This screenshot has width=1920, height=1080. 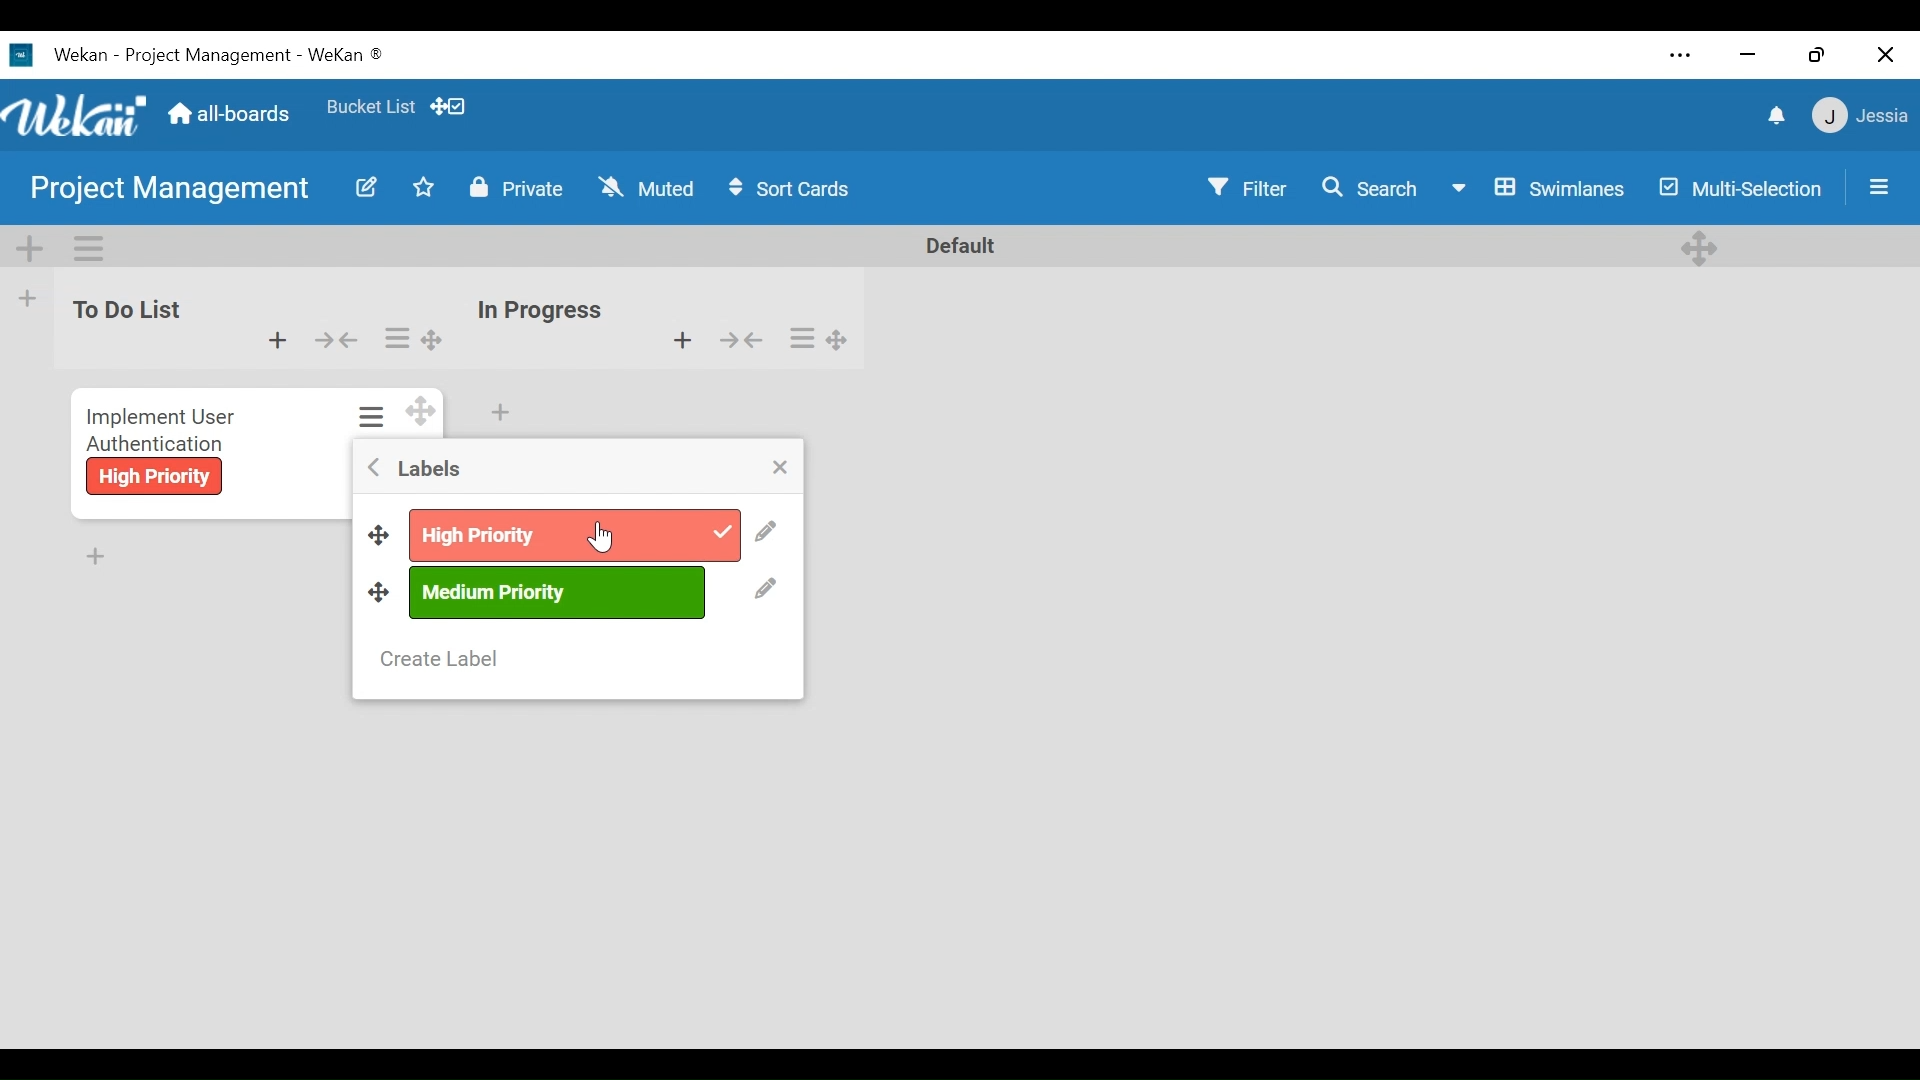 What do you see at coordinates (1859, 118) in the screenshot?
I see `member settings` at bounding box center [1859, 118].